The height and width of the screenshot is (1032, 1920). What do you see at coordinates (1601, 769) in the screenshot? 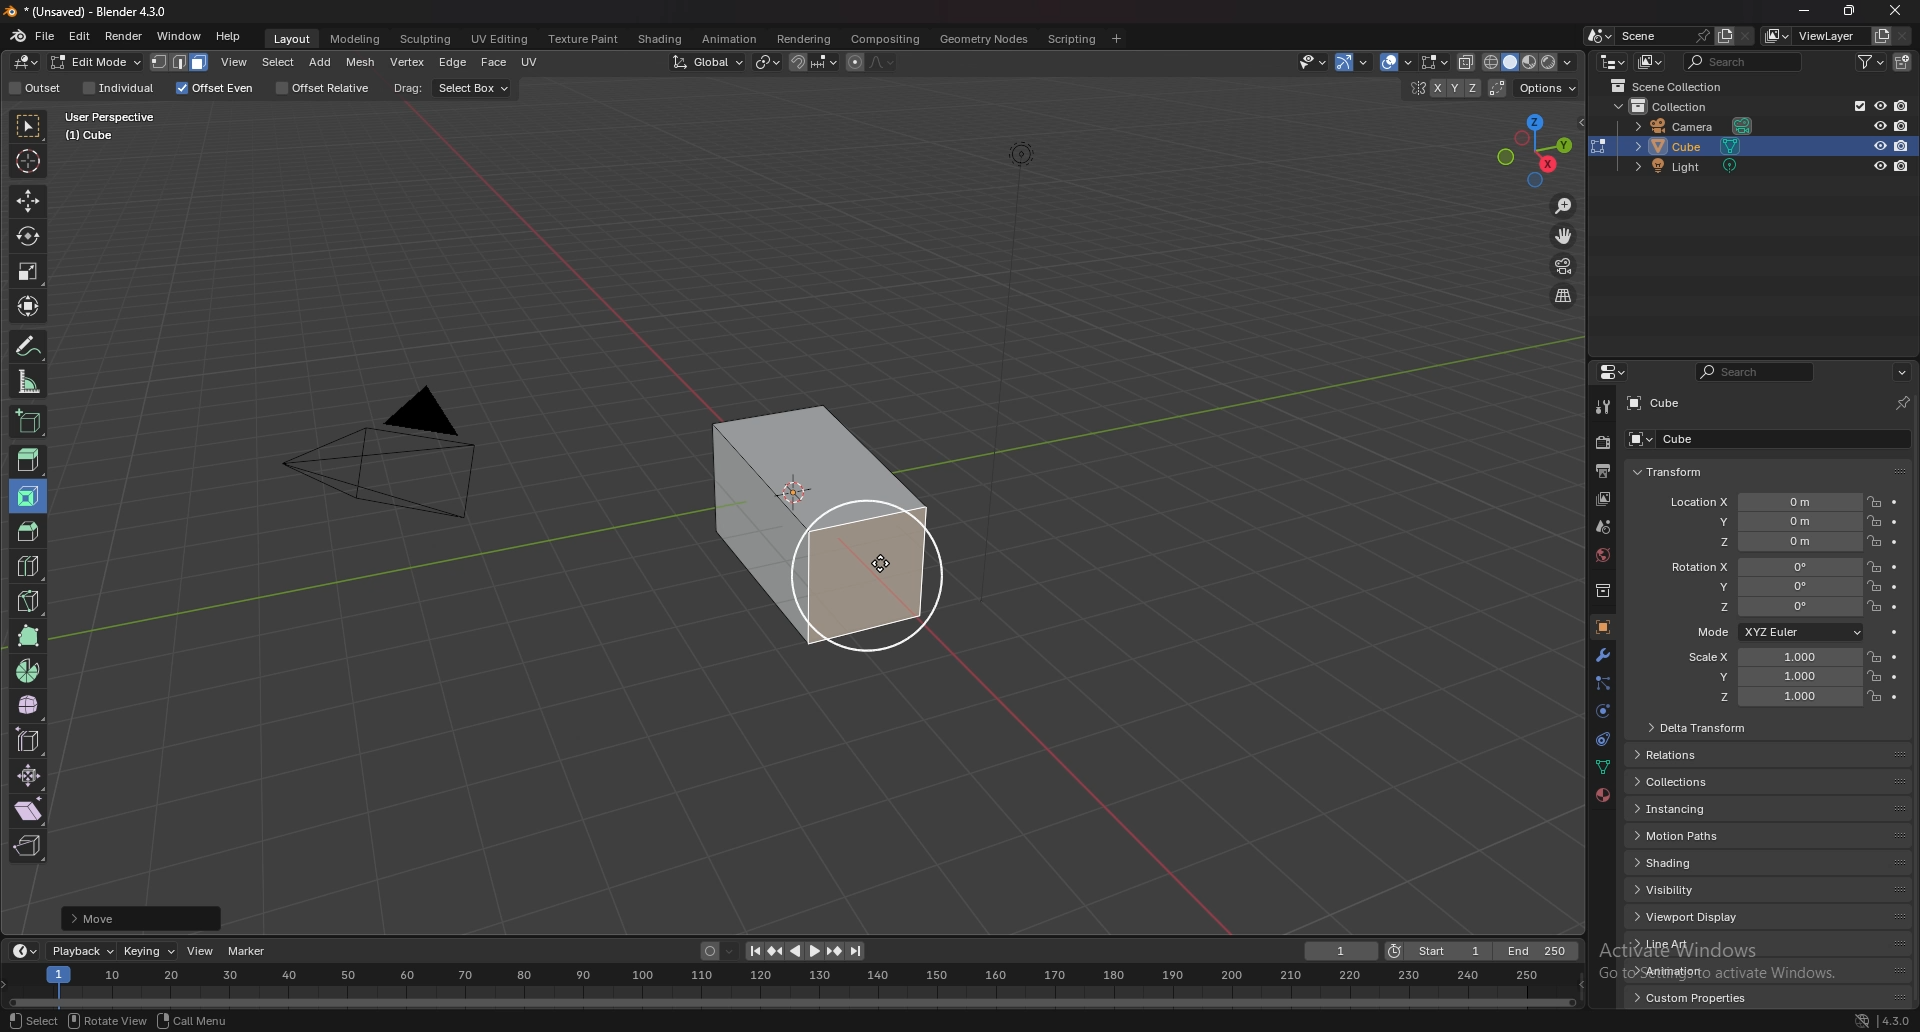
I see `data` at bounding box center [1601, 769].